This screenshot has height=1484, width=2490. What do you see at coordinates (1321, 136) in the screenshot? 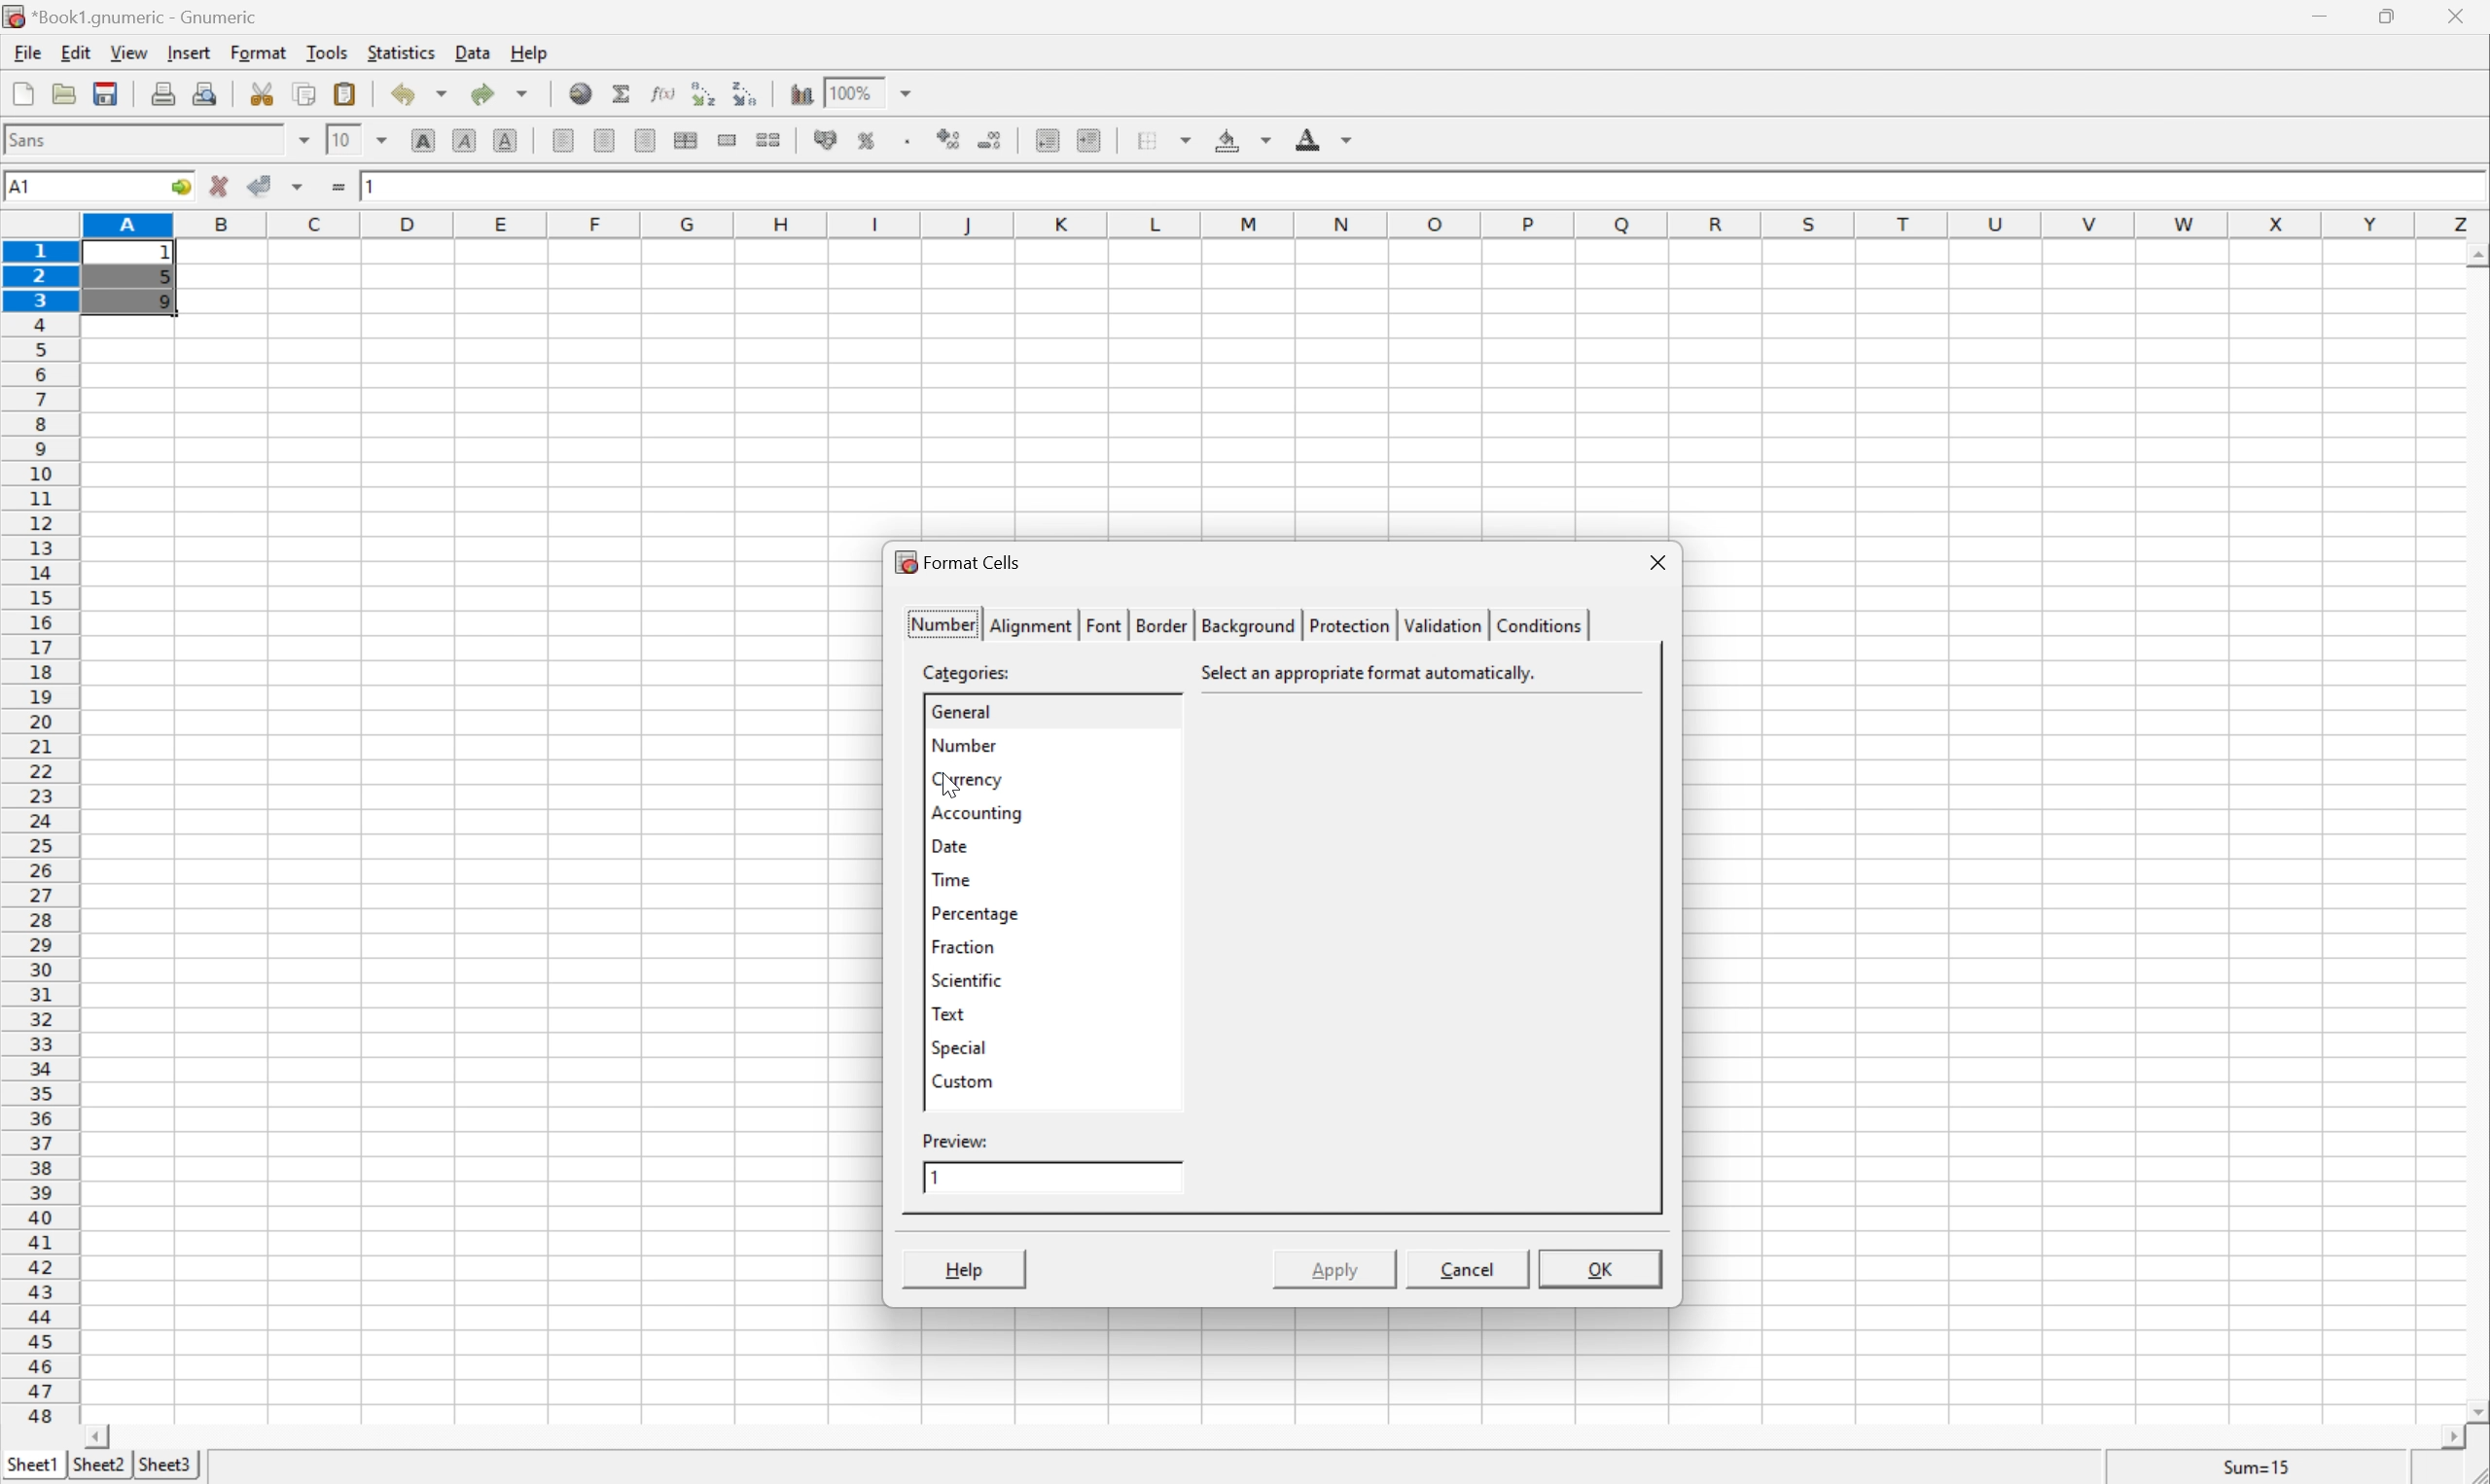
I see `foreground` at bounding box center [1321, 136].